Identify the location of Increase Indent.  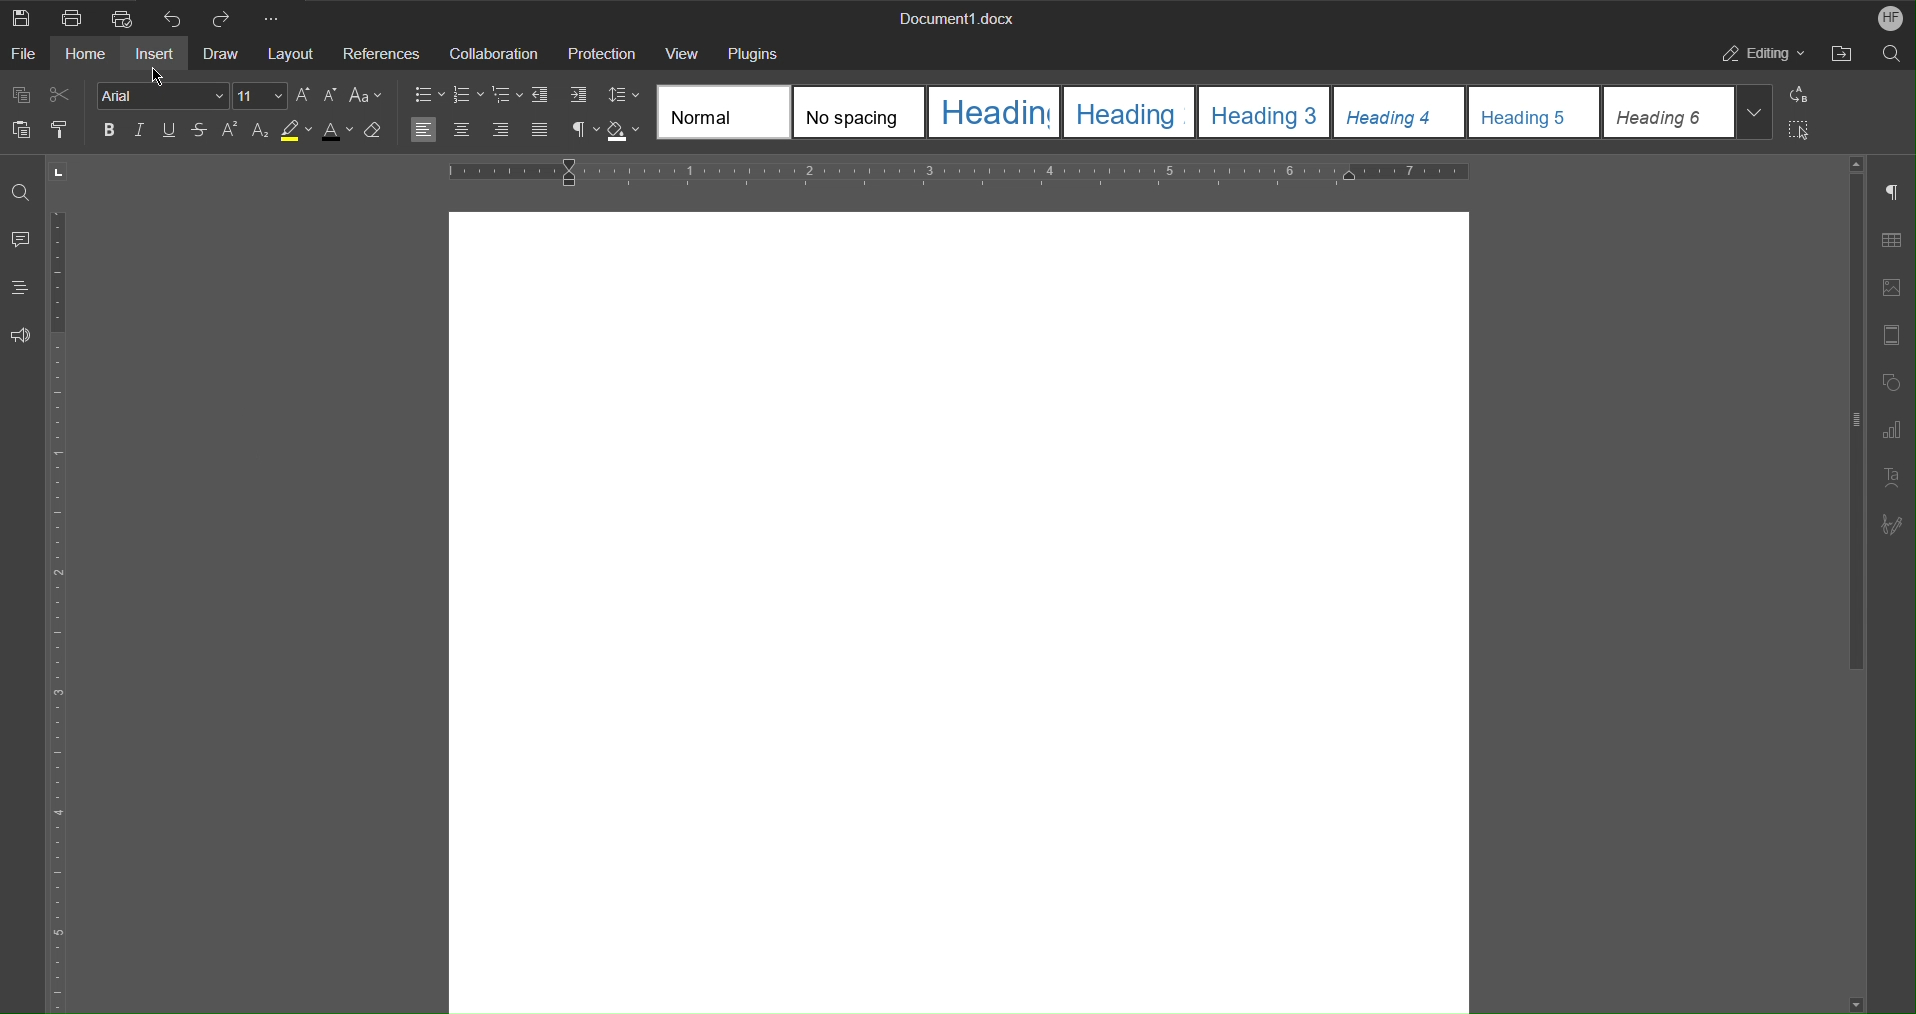
(577, 96).